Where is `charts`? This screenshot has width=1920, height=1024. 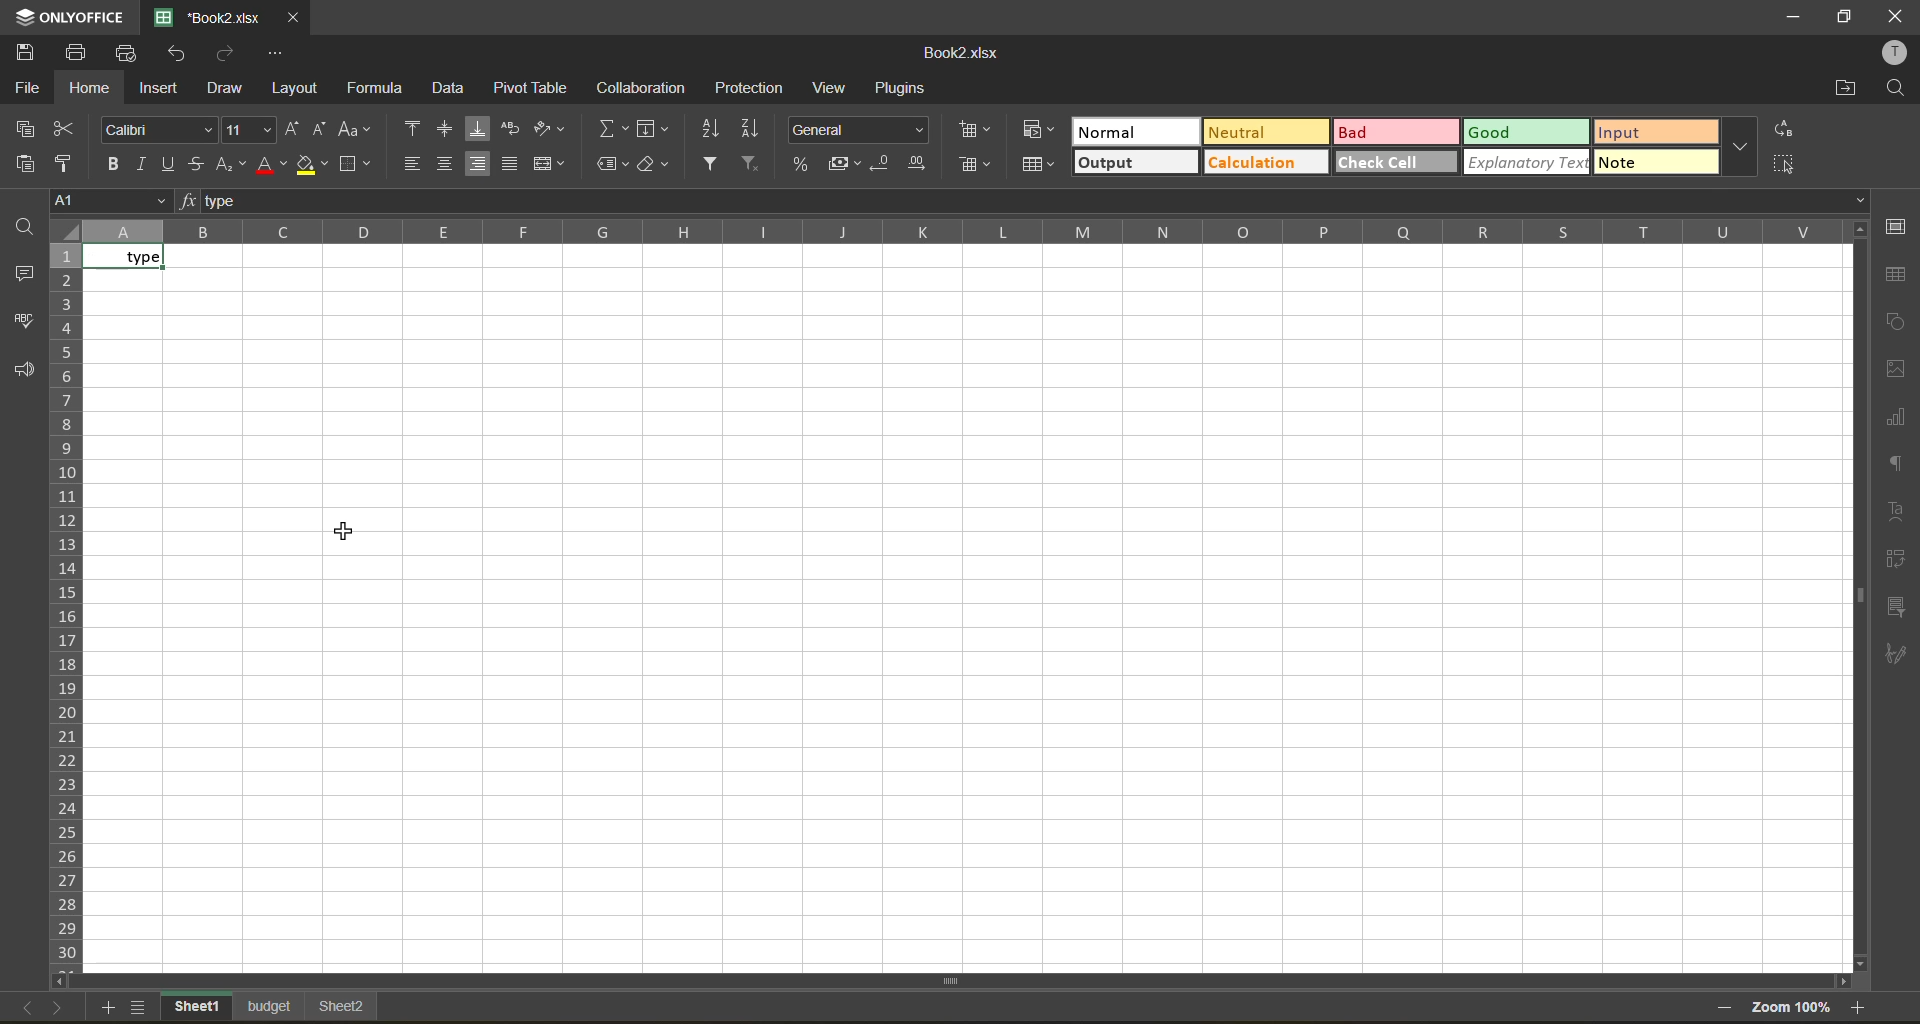
charts is located at coordinates (1897, 418).